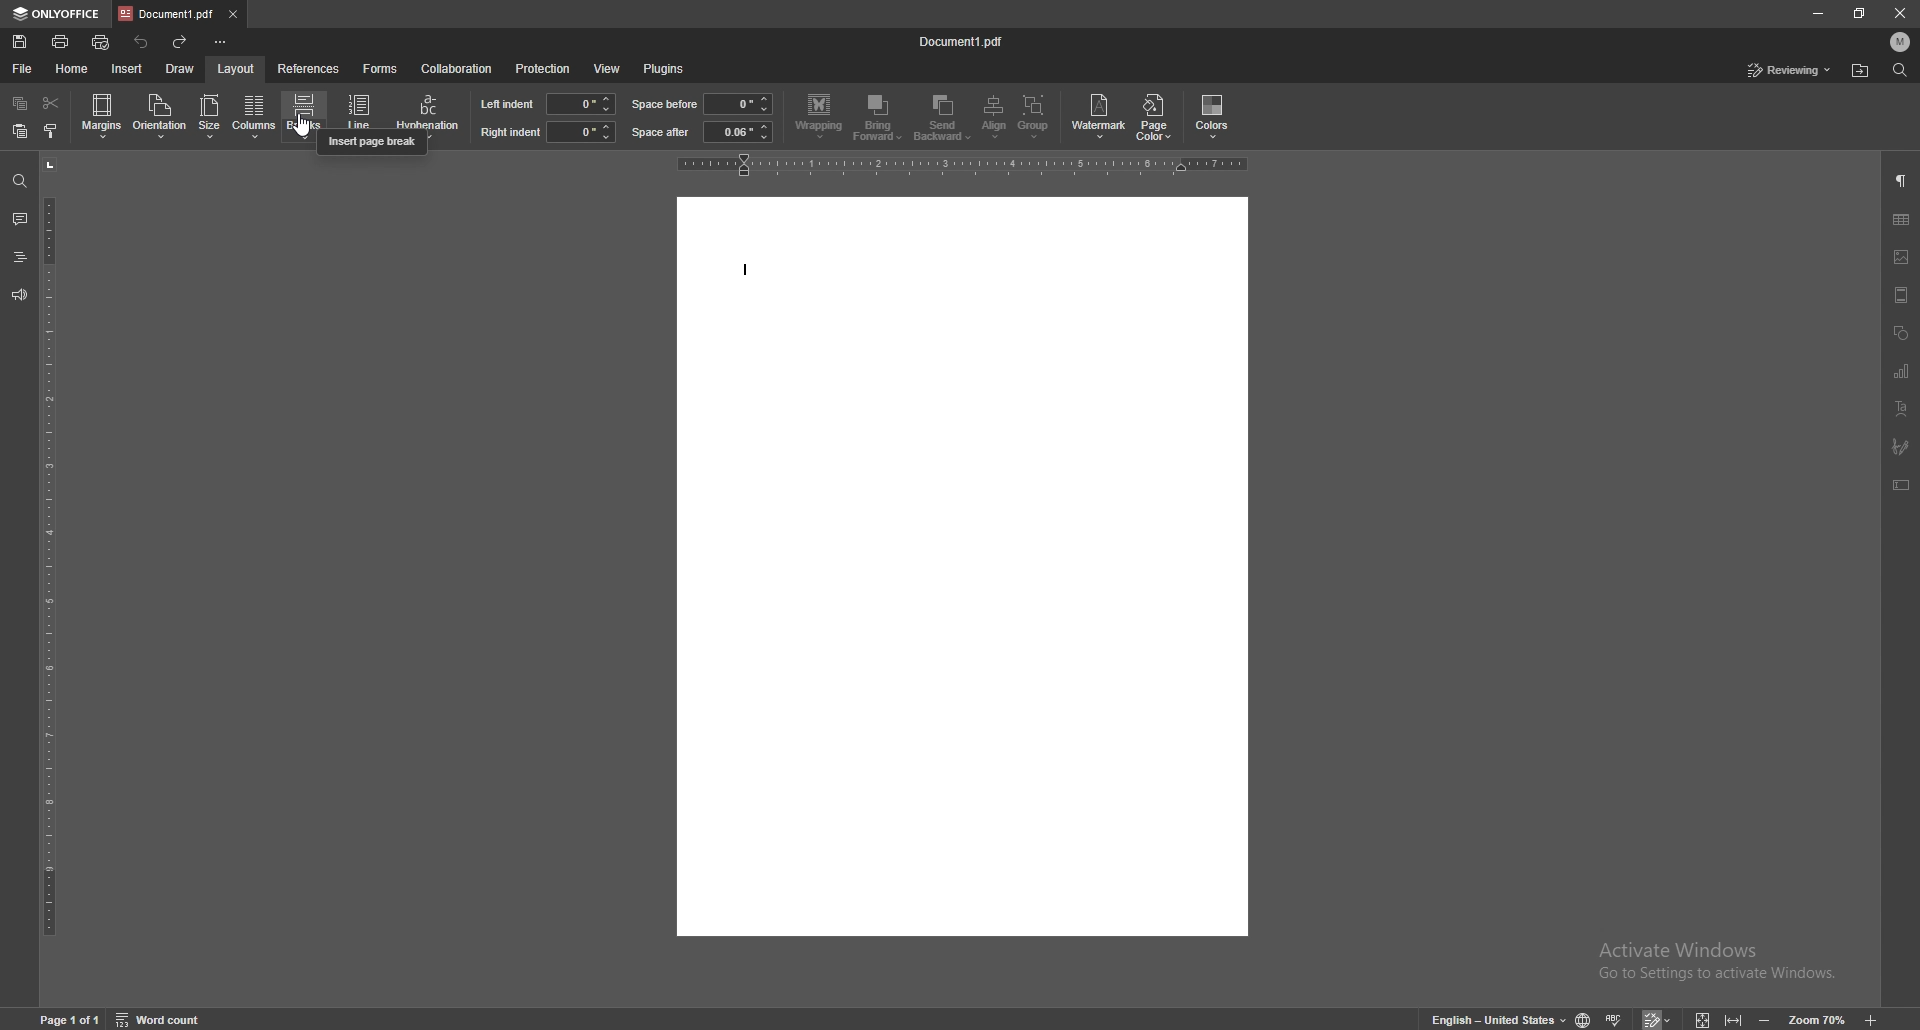  What do you see at coordinates (307, 128) in the screenshot?
I see `cursor` at bounding box center [307, 128].